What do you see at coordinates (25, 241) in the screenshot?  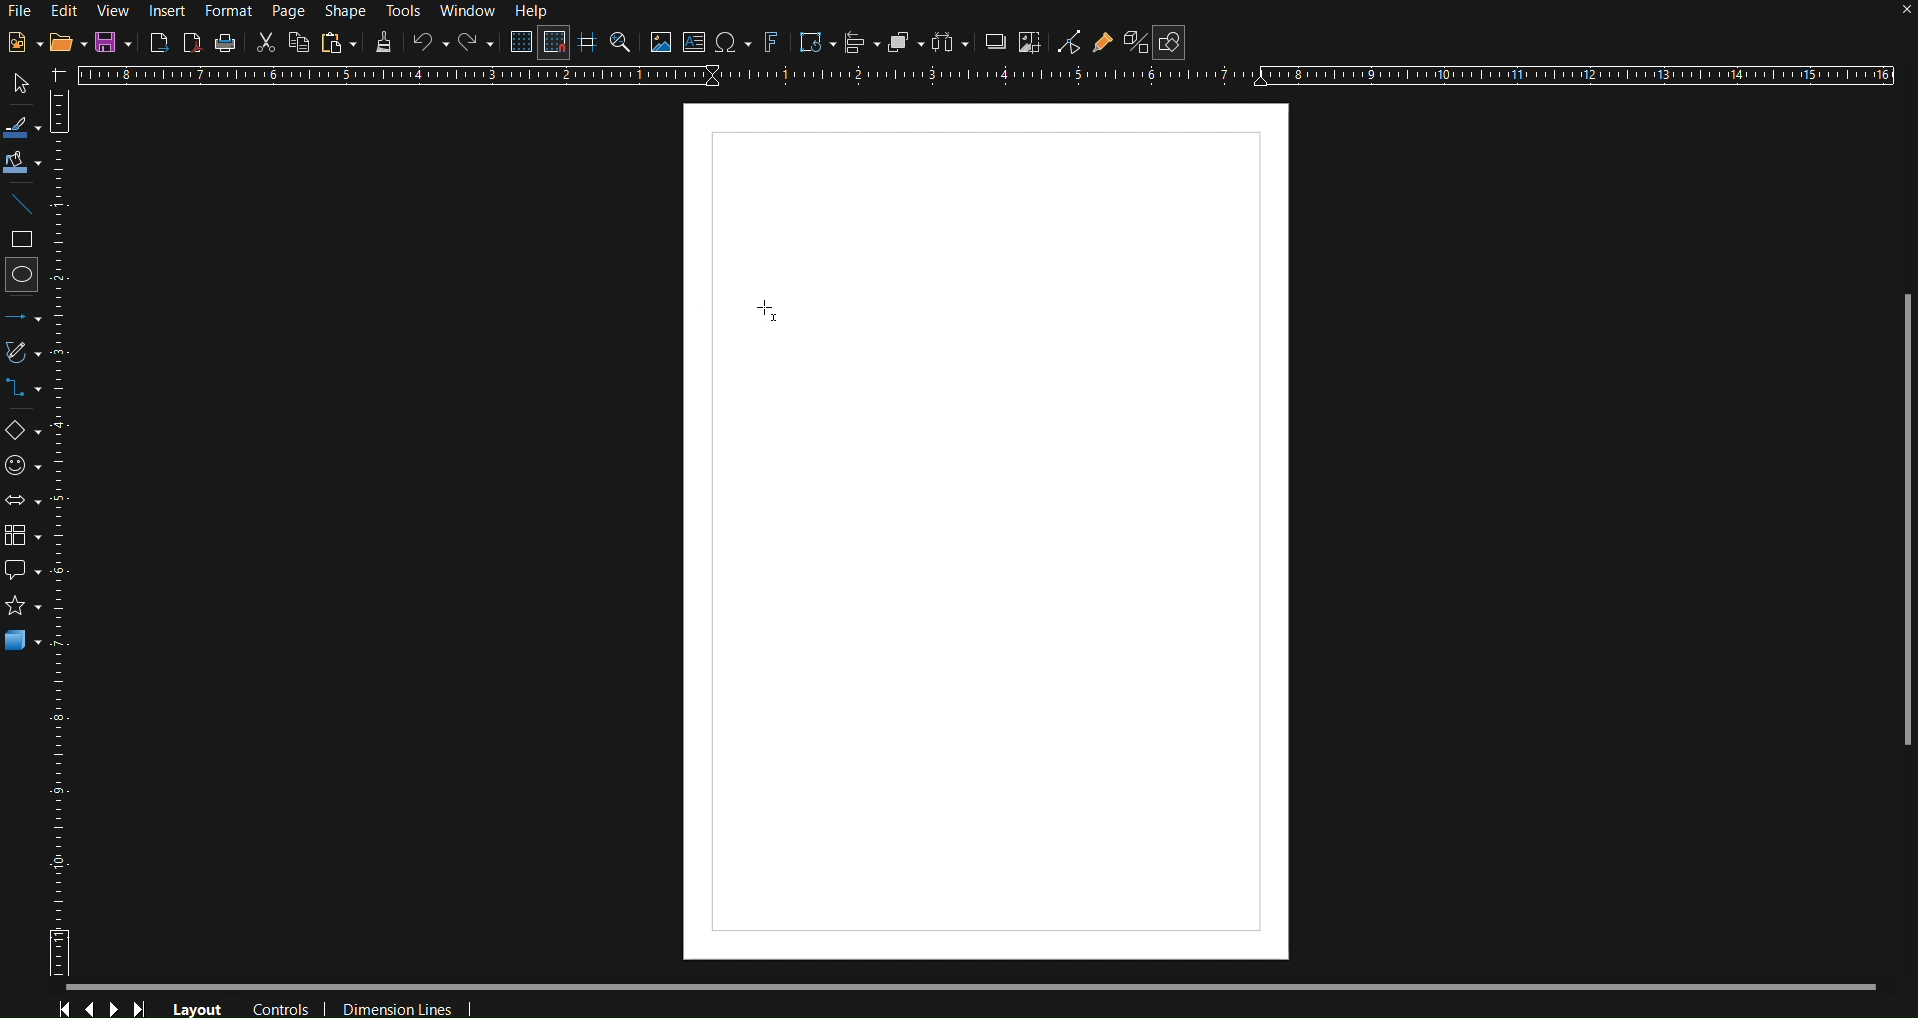 I see `Rectangle` at bounding box center [25, 241].